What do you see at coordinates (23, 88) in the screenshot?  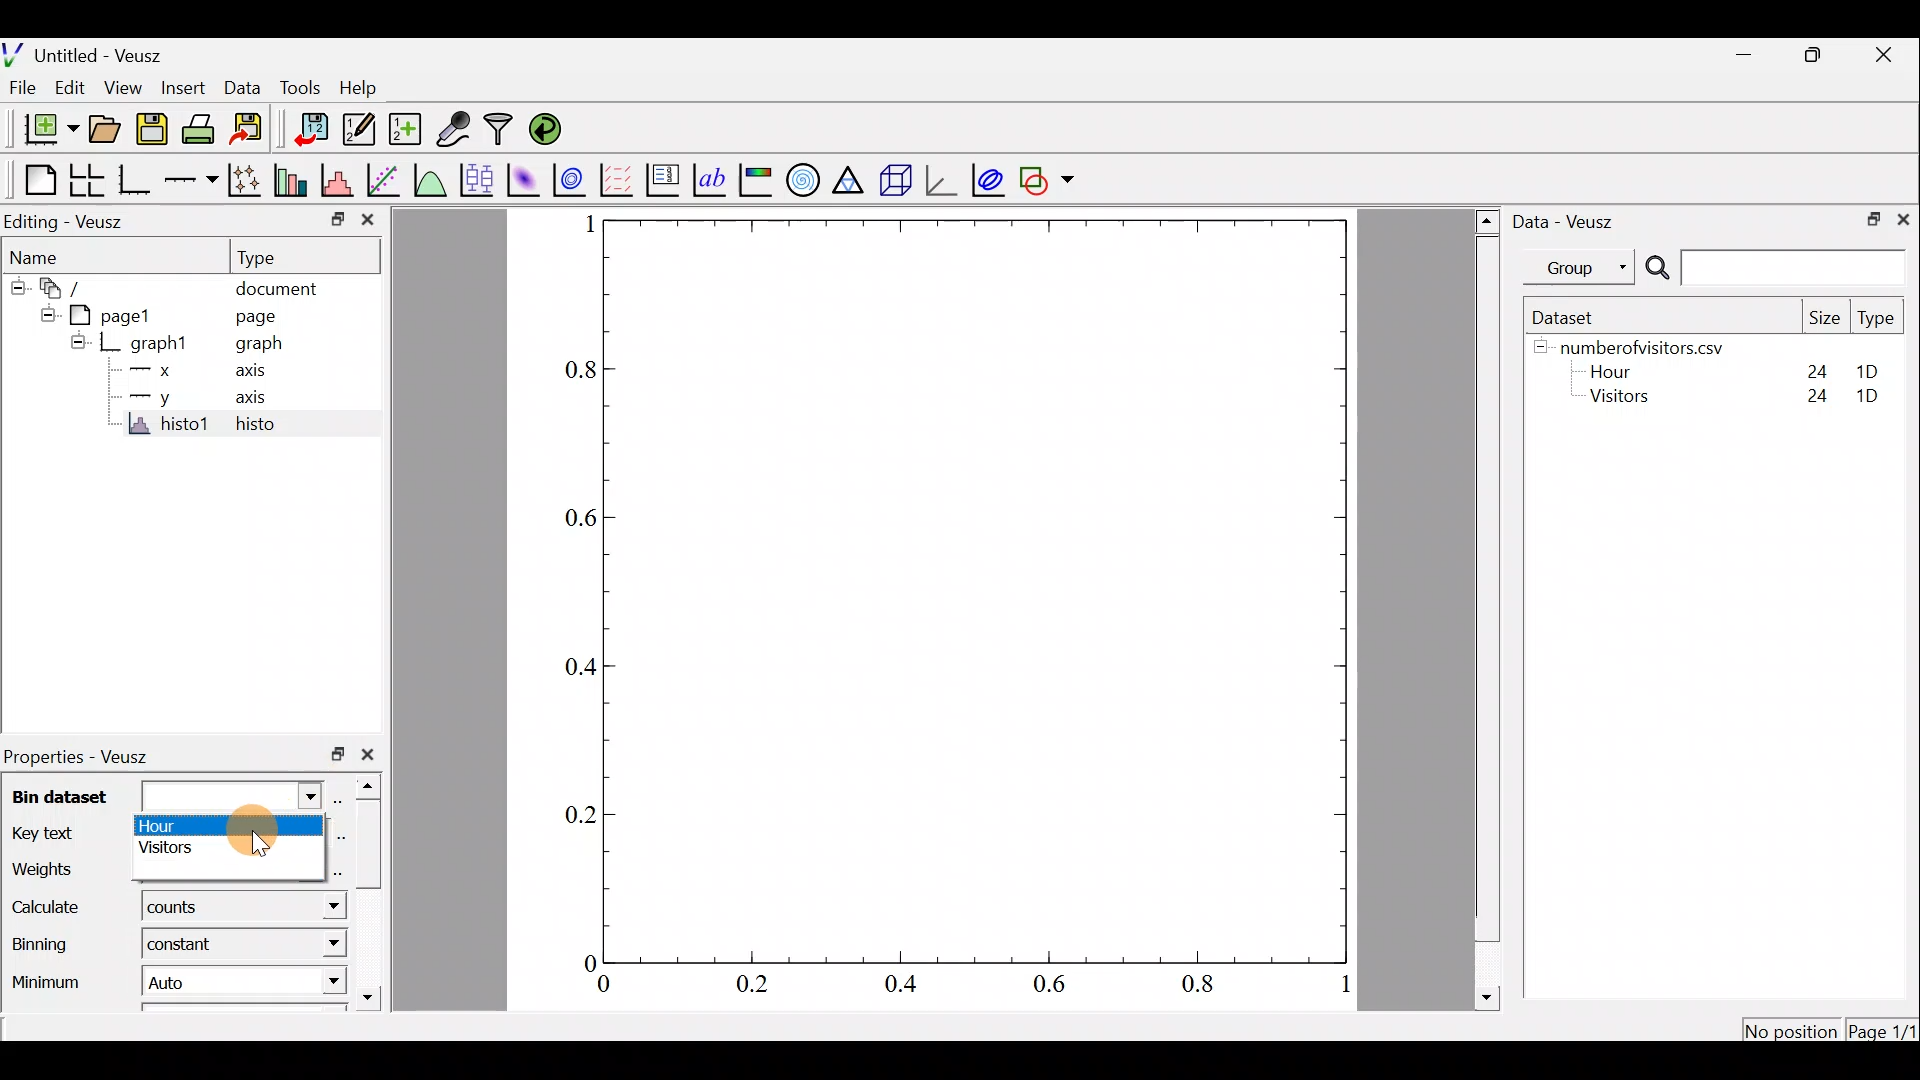 I see `File` at bounding box center [23, 88].